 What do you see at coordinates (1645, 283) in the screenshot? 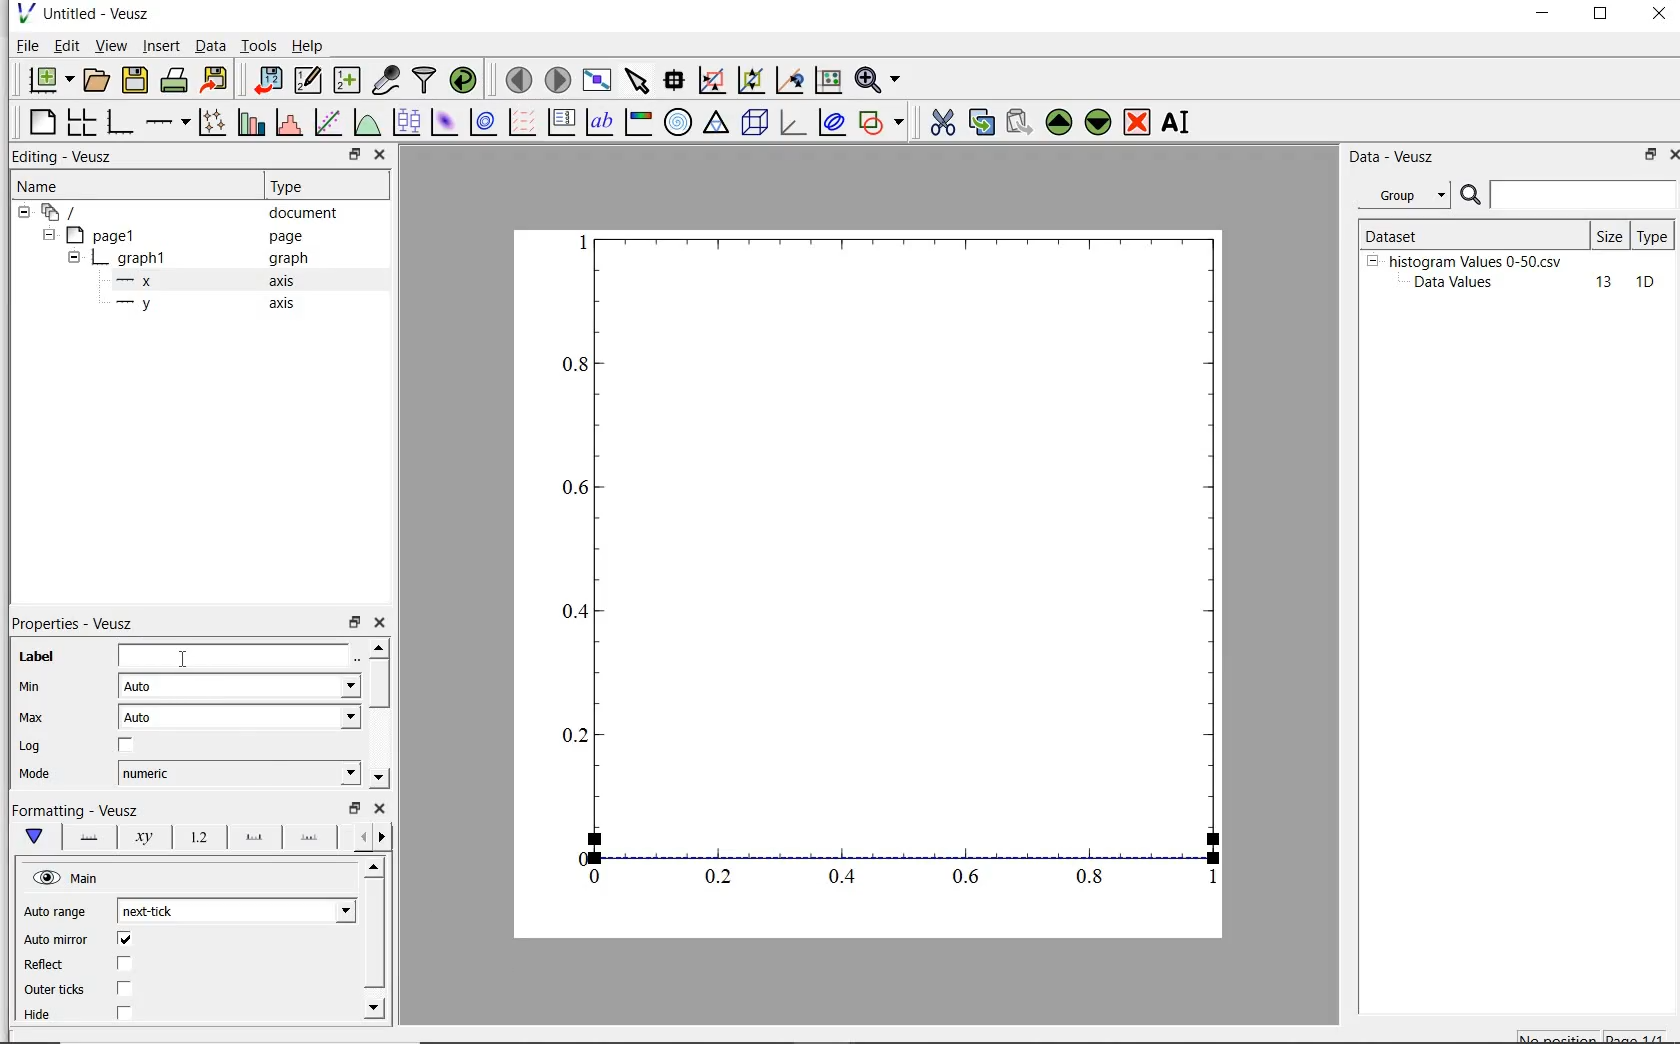
I see `10` at bounding box center [1645, 283].